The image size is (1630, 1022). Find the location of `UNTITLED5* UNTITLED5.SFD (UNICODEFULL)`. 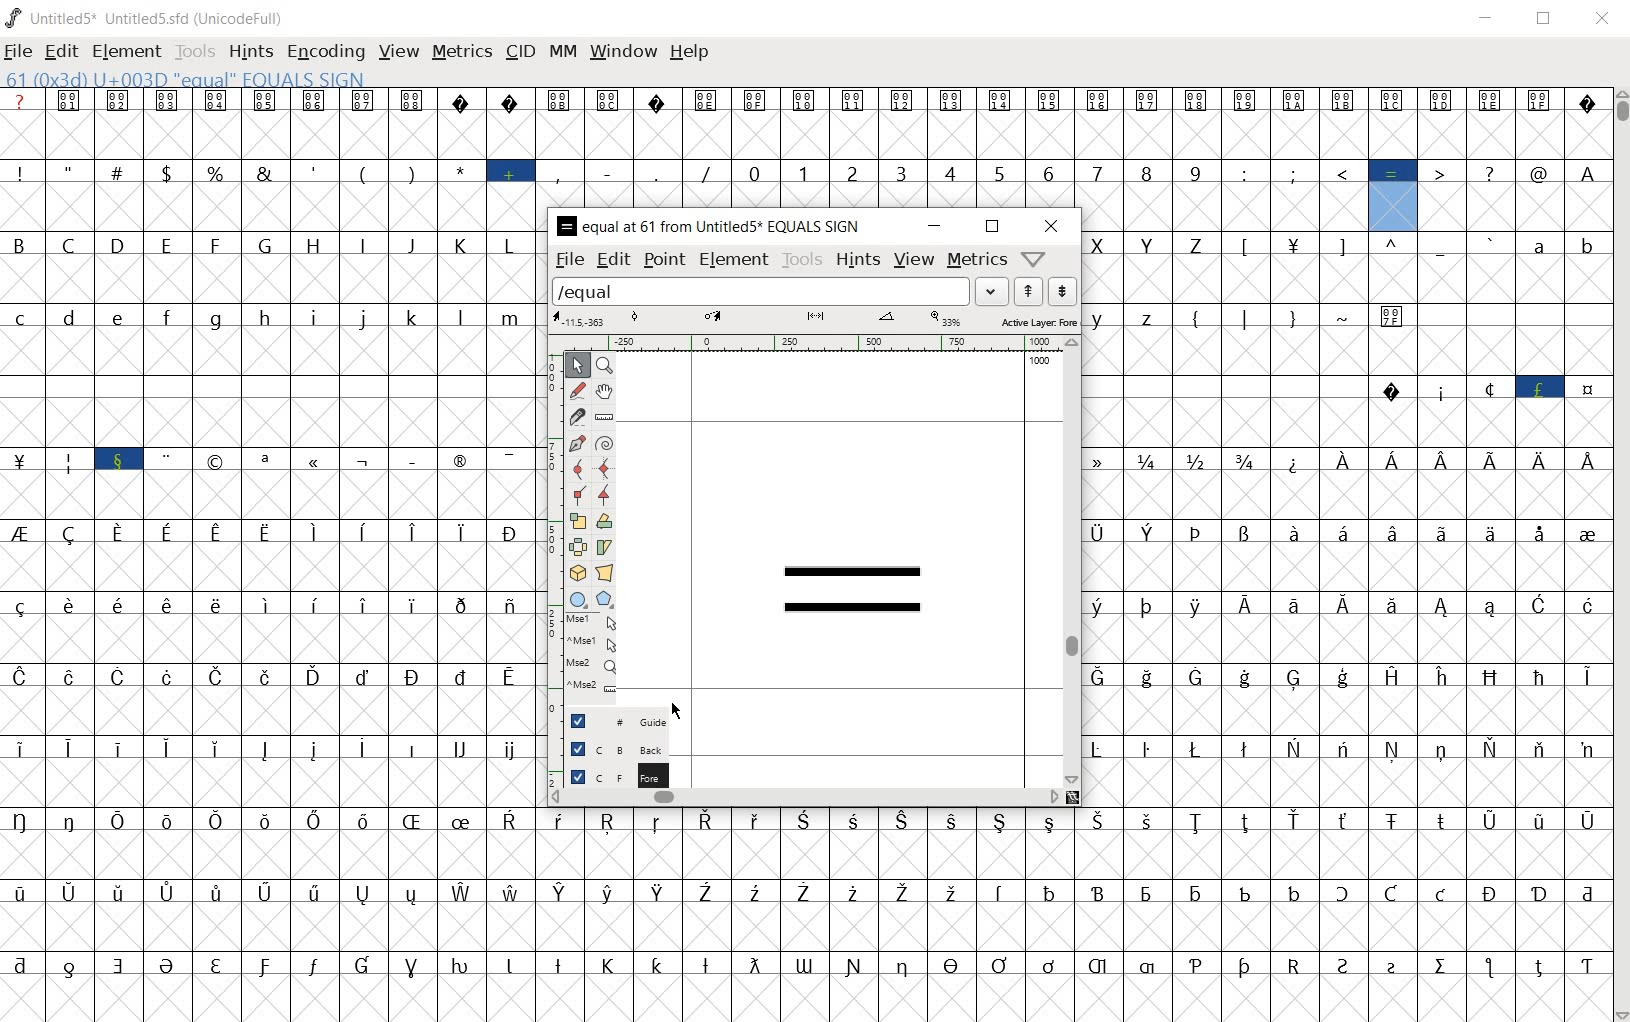

UNTITLED5* UNTITLED5.SFD (UNICODEFULL) is located at coordinates (150, 17).